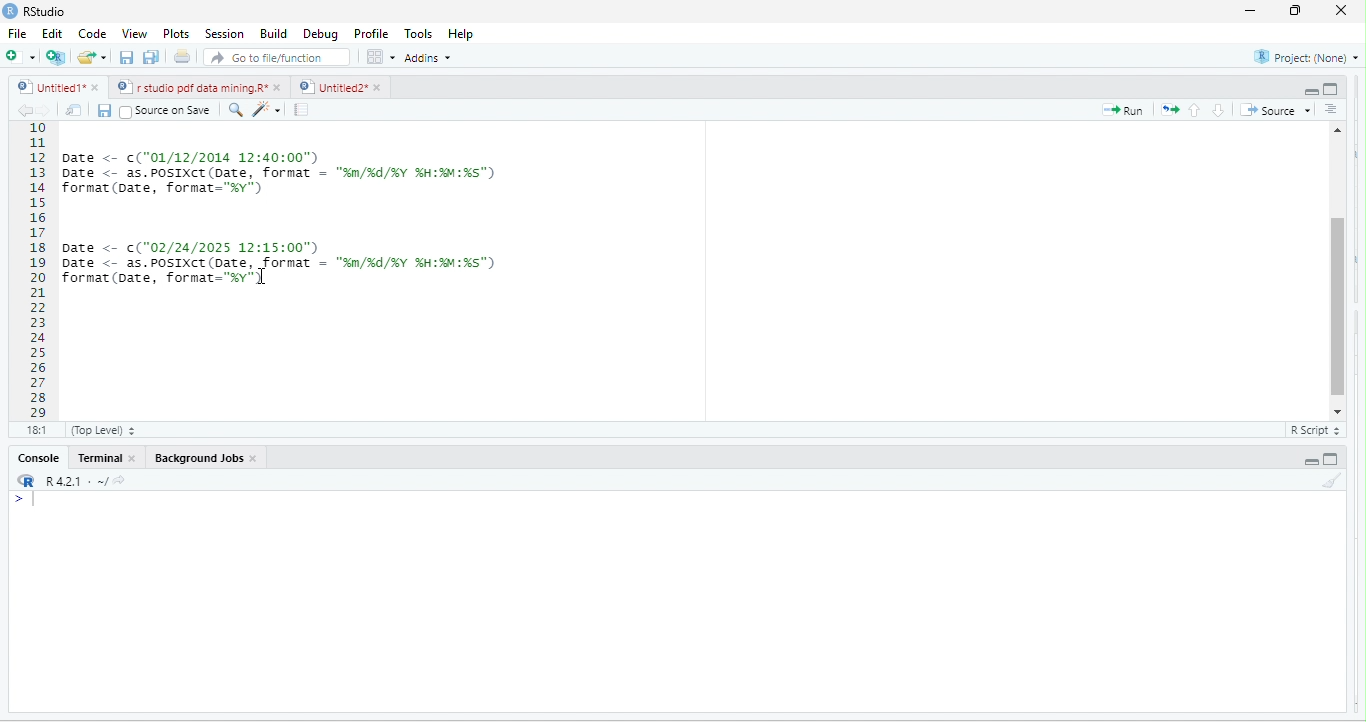 The image size is (1366, 722). What do you see at coordinates (93, 57) in the screenshot?
I see `open an existing file` at bounding box center [93, 57].